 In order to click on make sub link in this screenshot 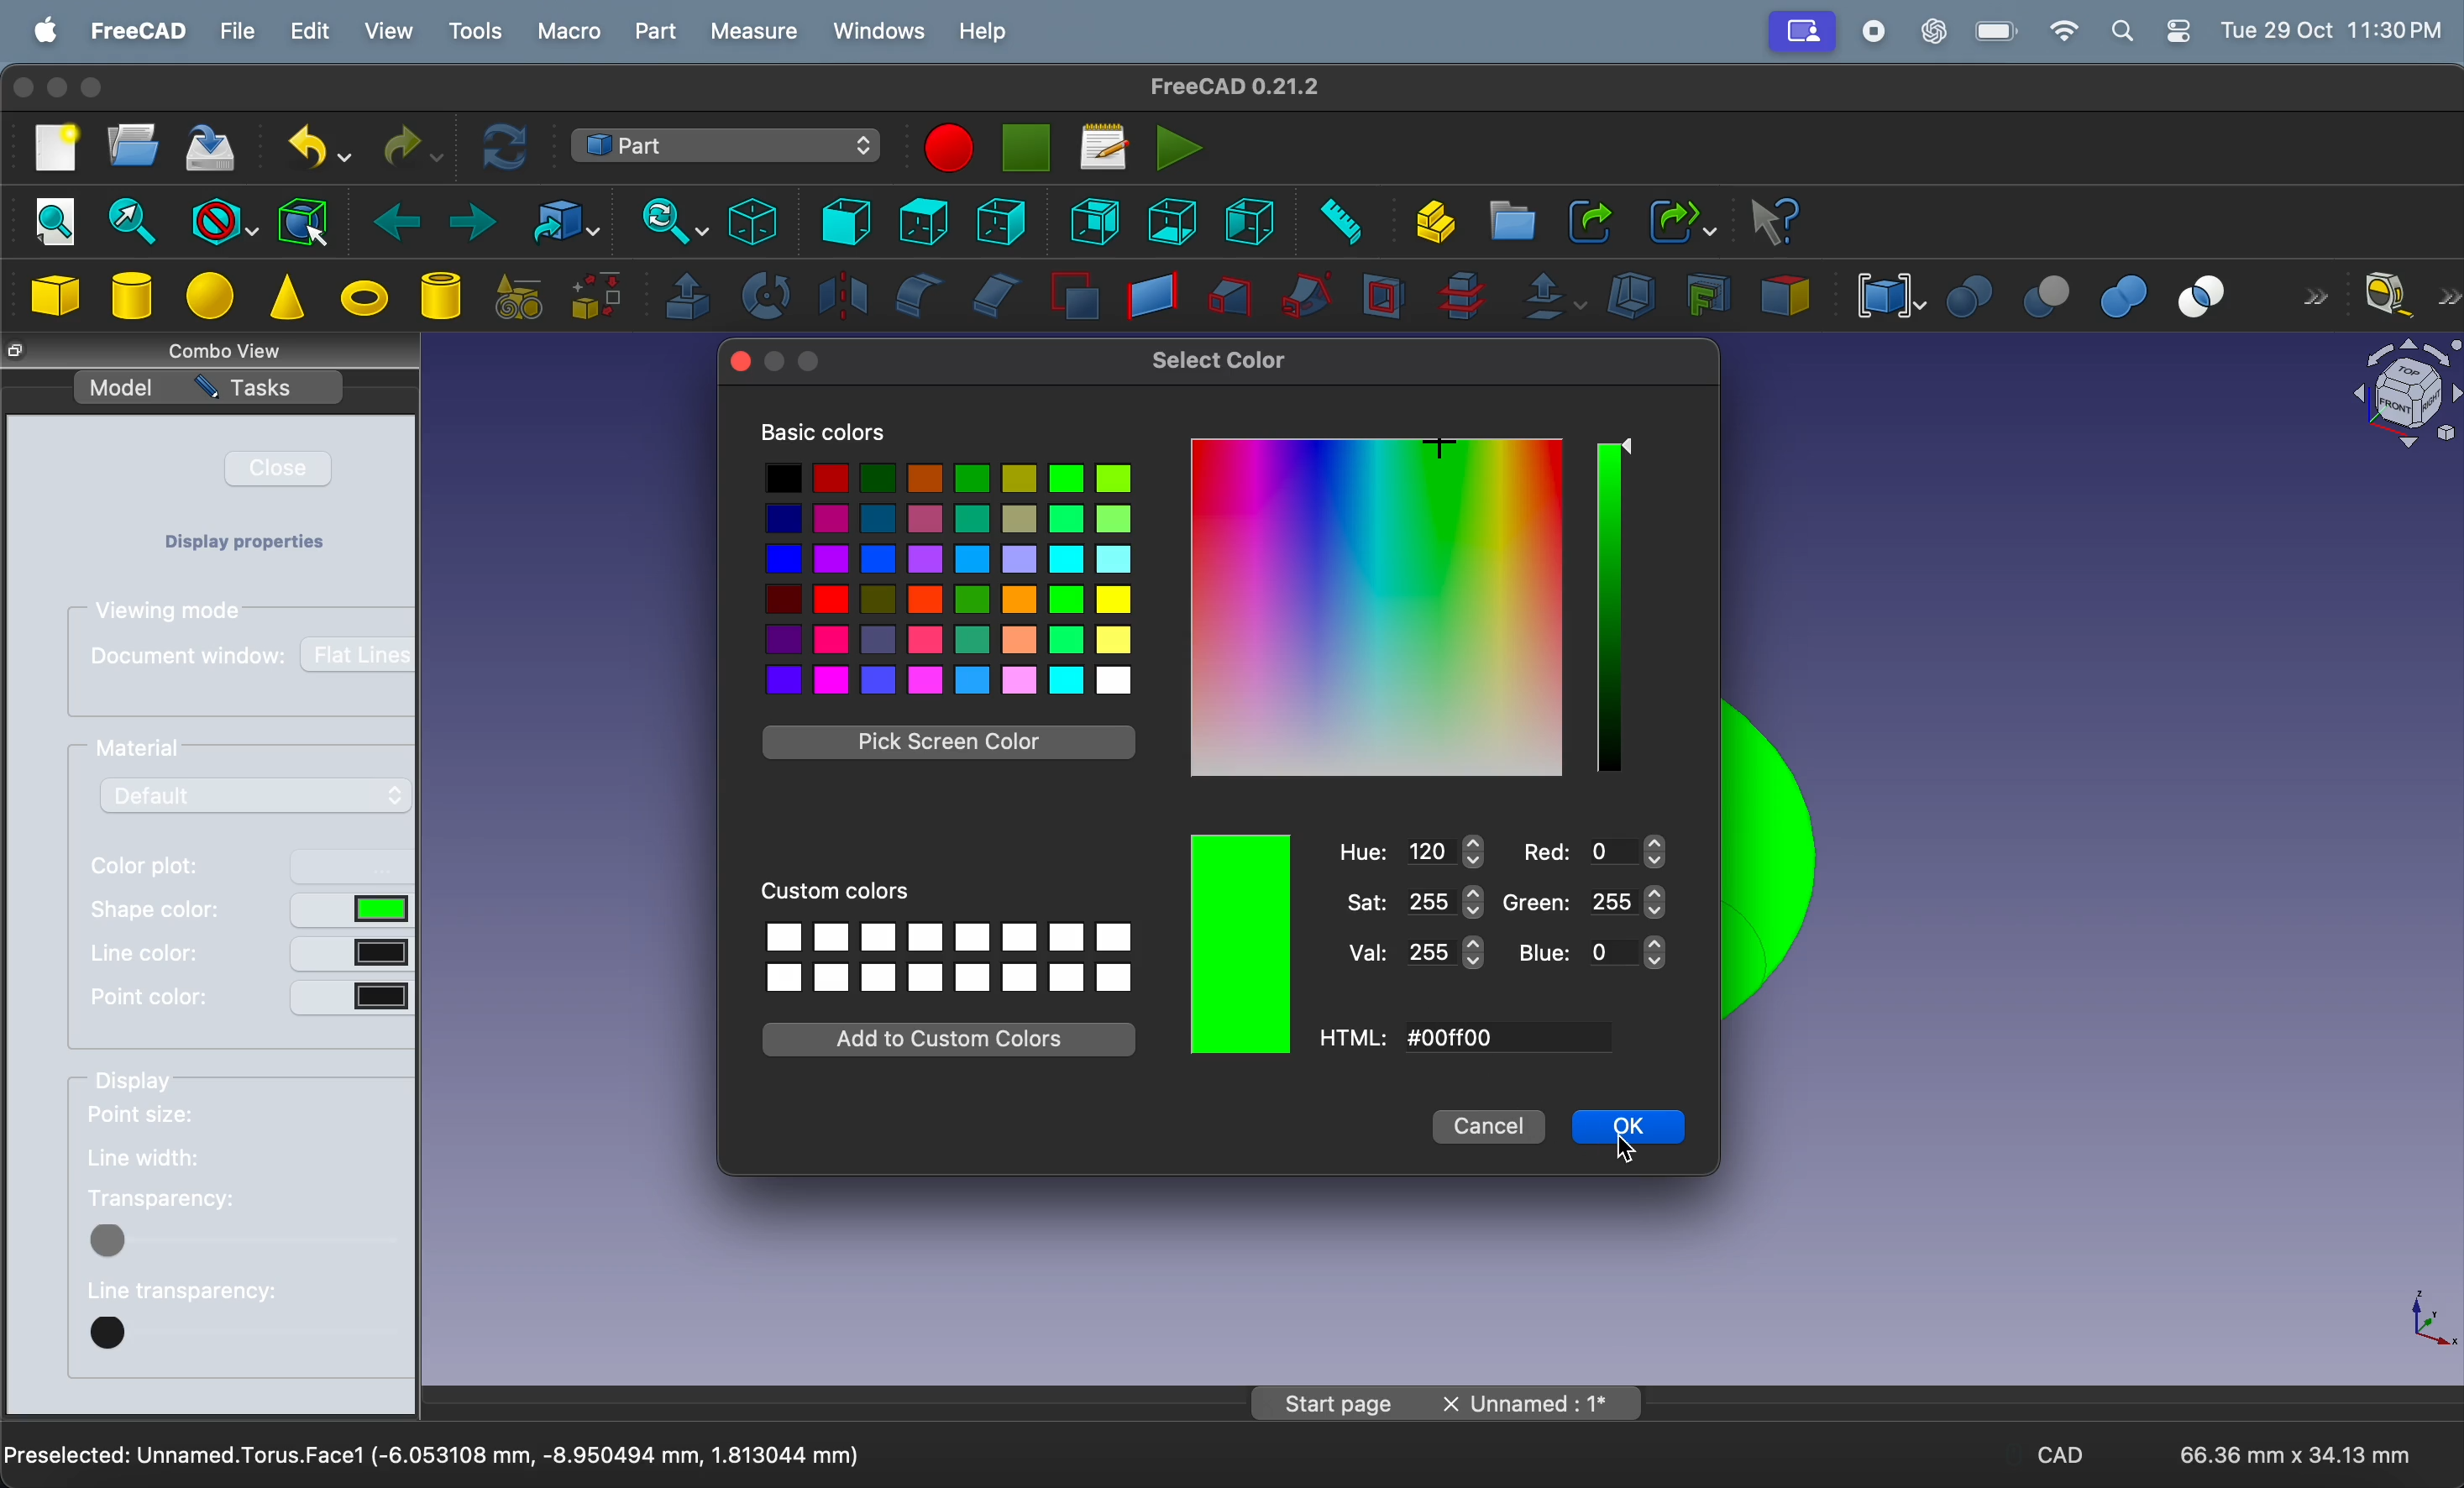, I will do `click(1678, 222)`.